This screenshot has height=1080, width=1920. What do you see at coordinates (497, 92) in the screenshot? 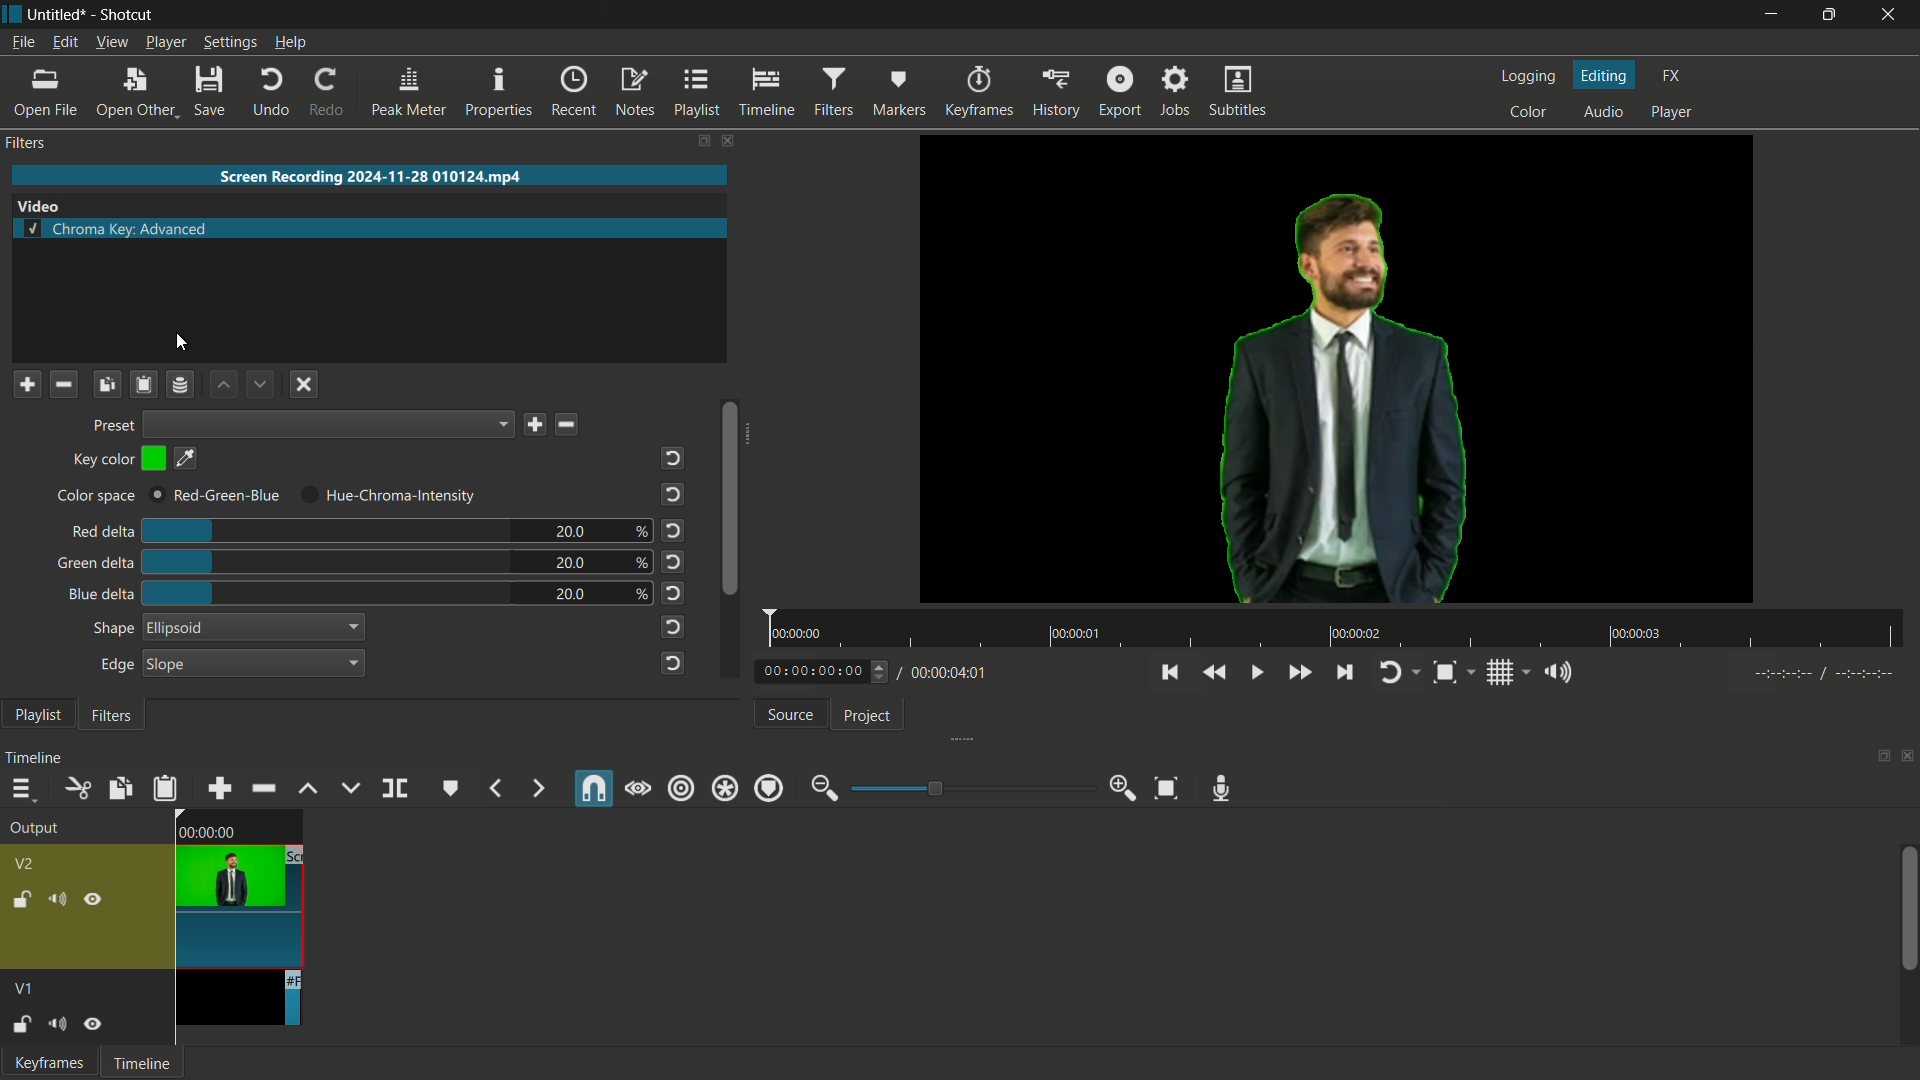
I see `properties` at bounding box center [497, 92].